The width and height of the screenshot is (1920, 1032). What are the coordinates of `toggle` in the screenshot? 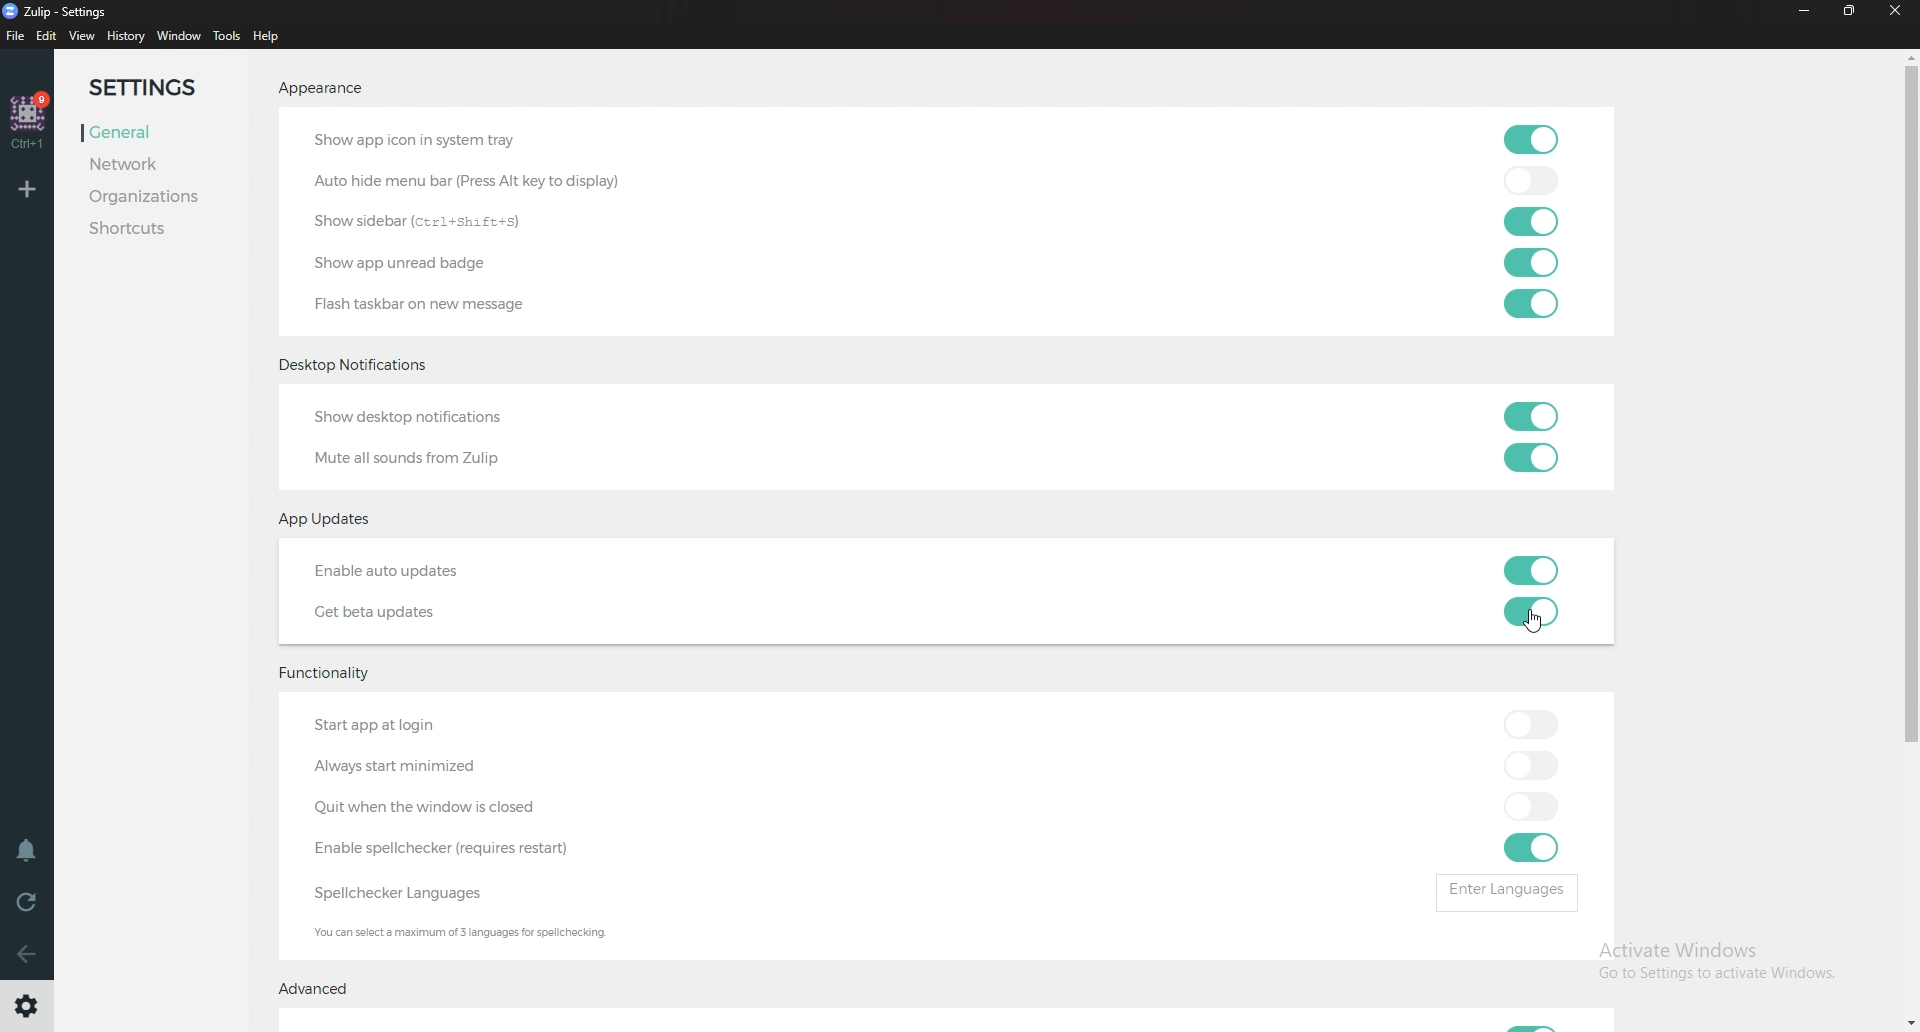 It's located at (1531, 184).